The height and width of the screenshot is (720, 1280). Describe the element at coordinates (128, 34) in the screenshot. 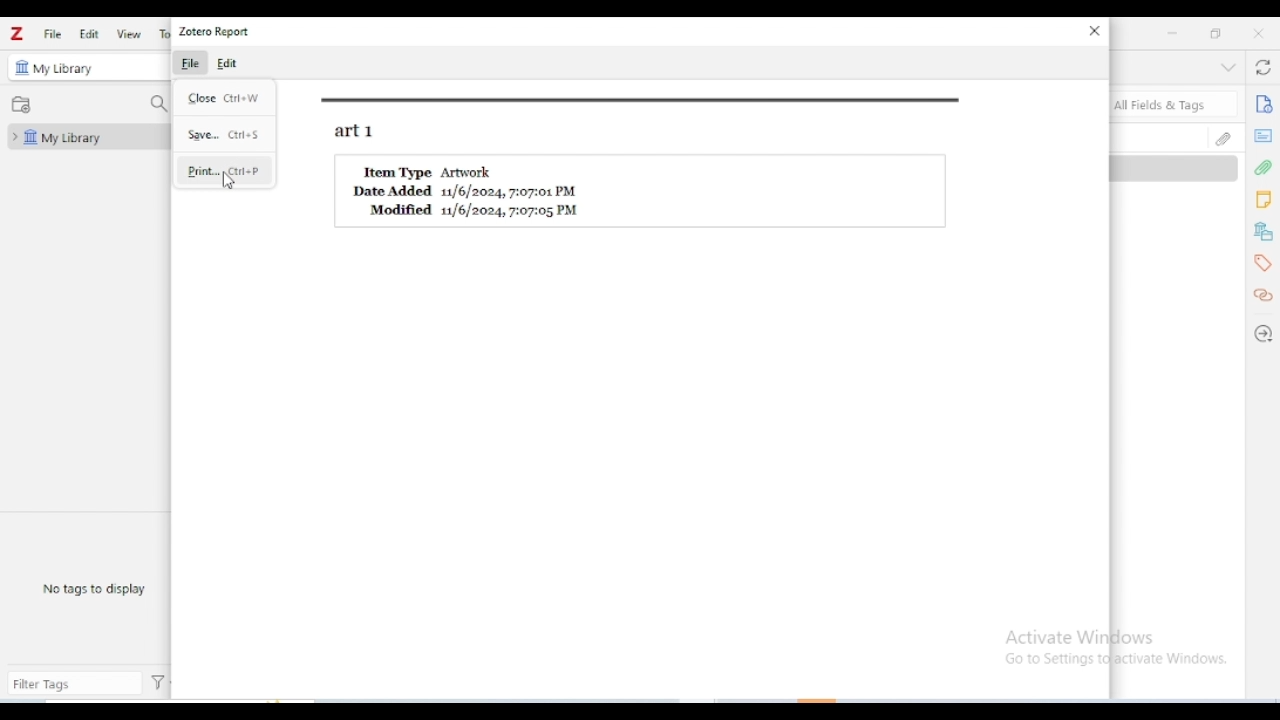

I see `view` at that location.